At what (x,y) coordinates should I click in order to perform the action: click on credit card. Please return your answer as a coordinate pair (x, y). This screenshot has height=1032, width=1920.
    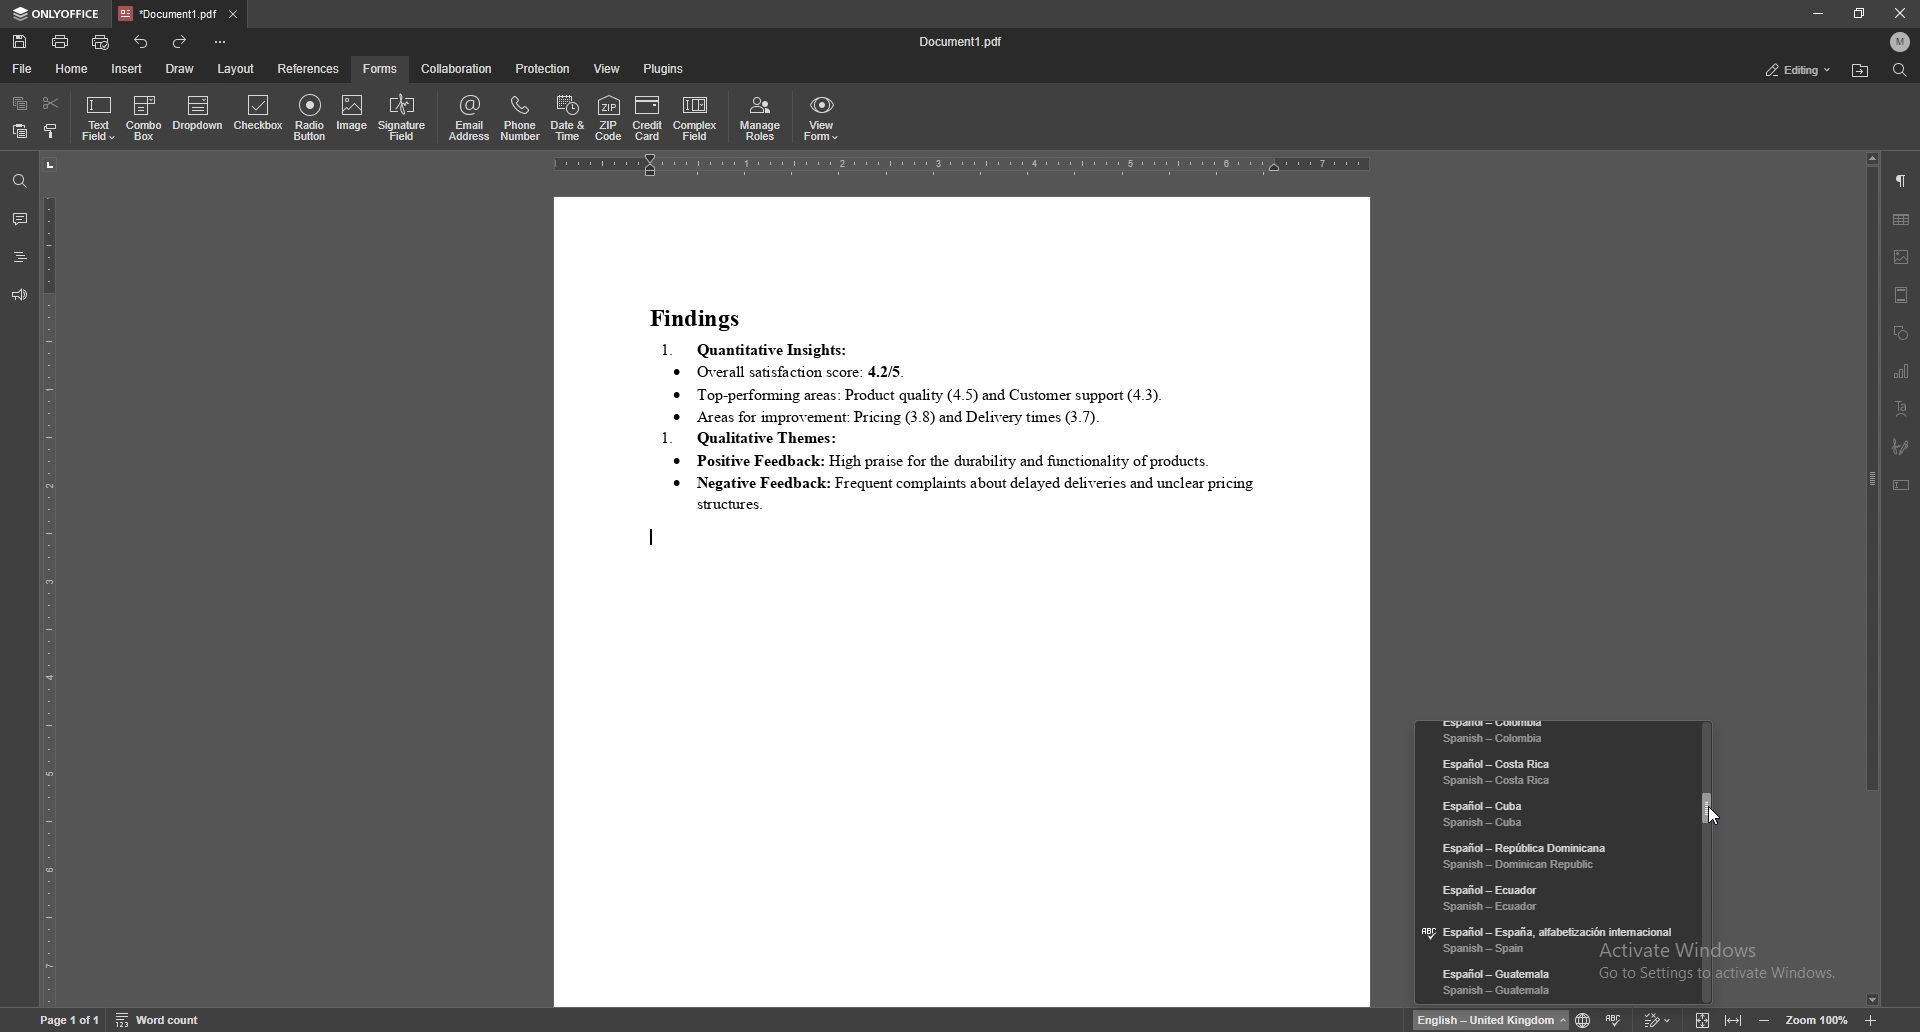
    Looking at the image, I should click on (649, 117).